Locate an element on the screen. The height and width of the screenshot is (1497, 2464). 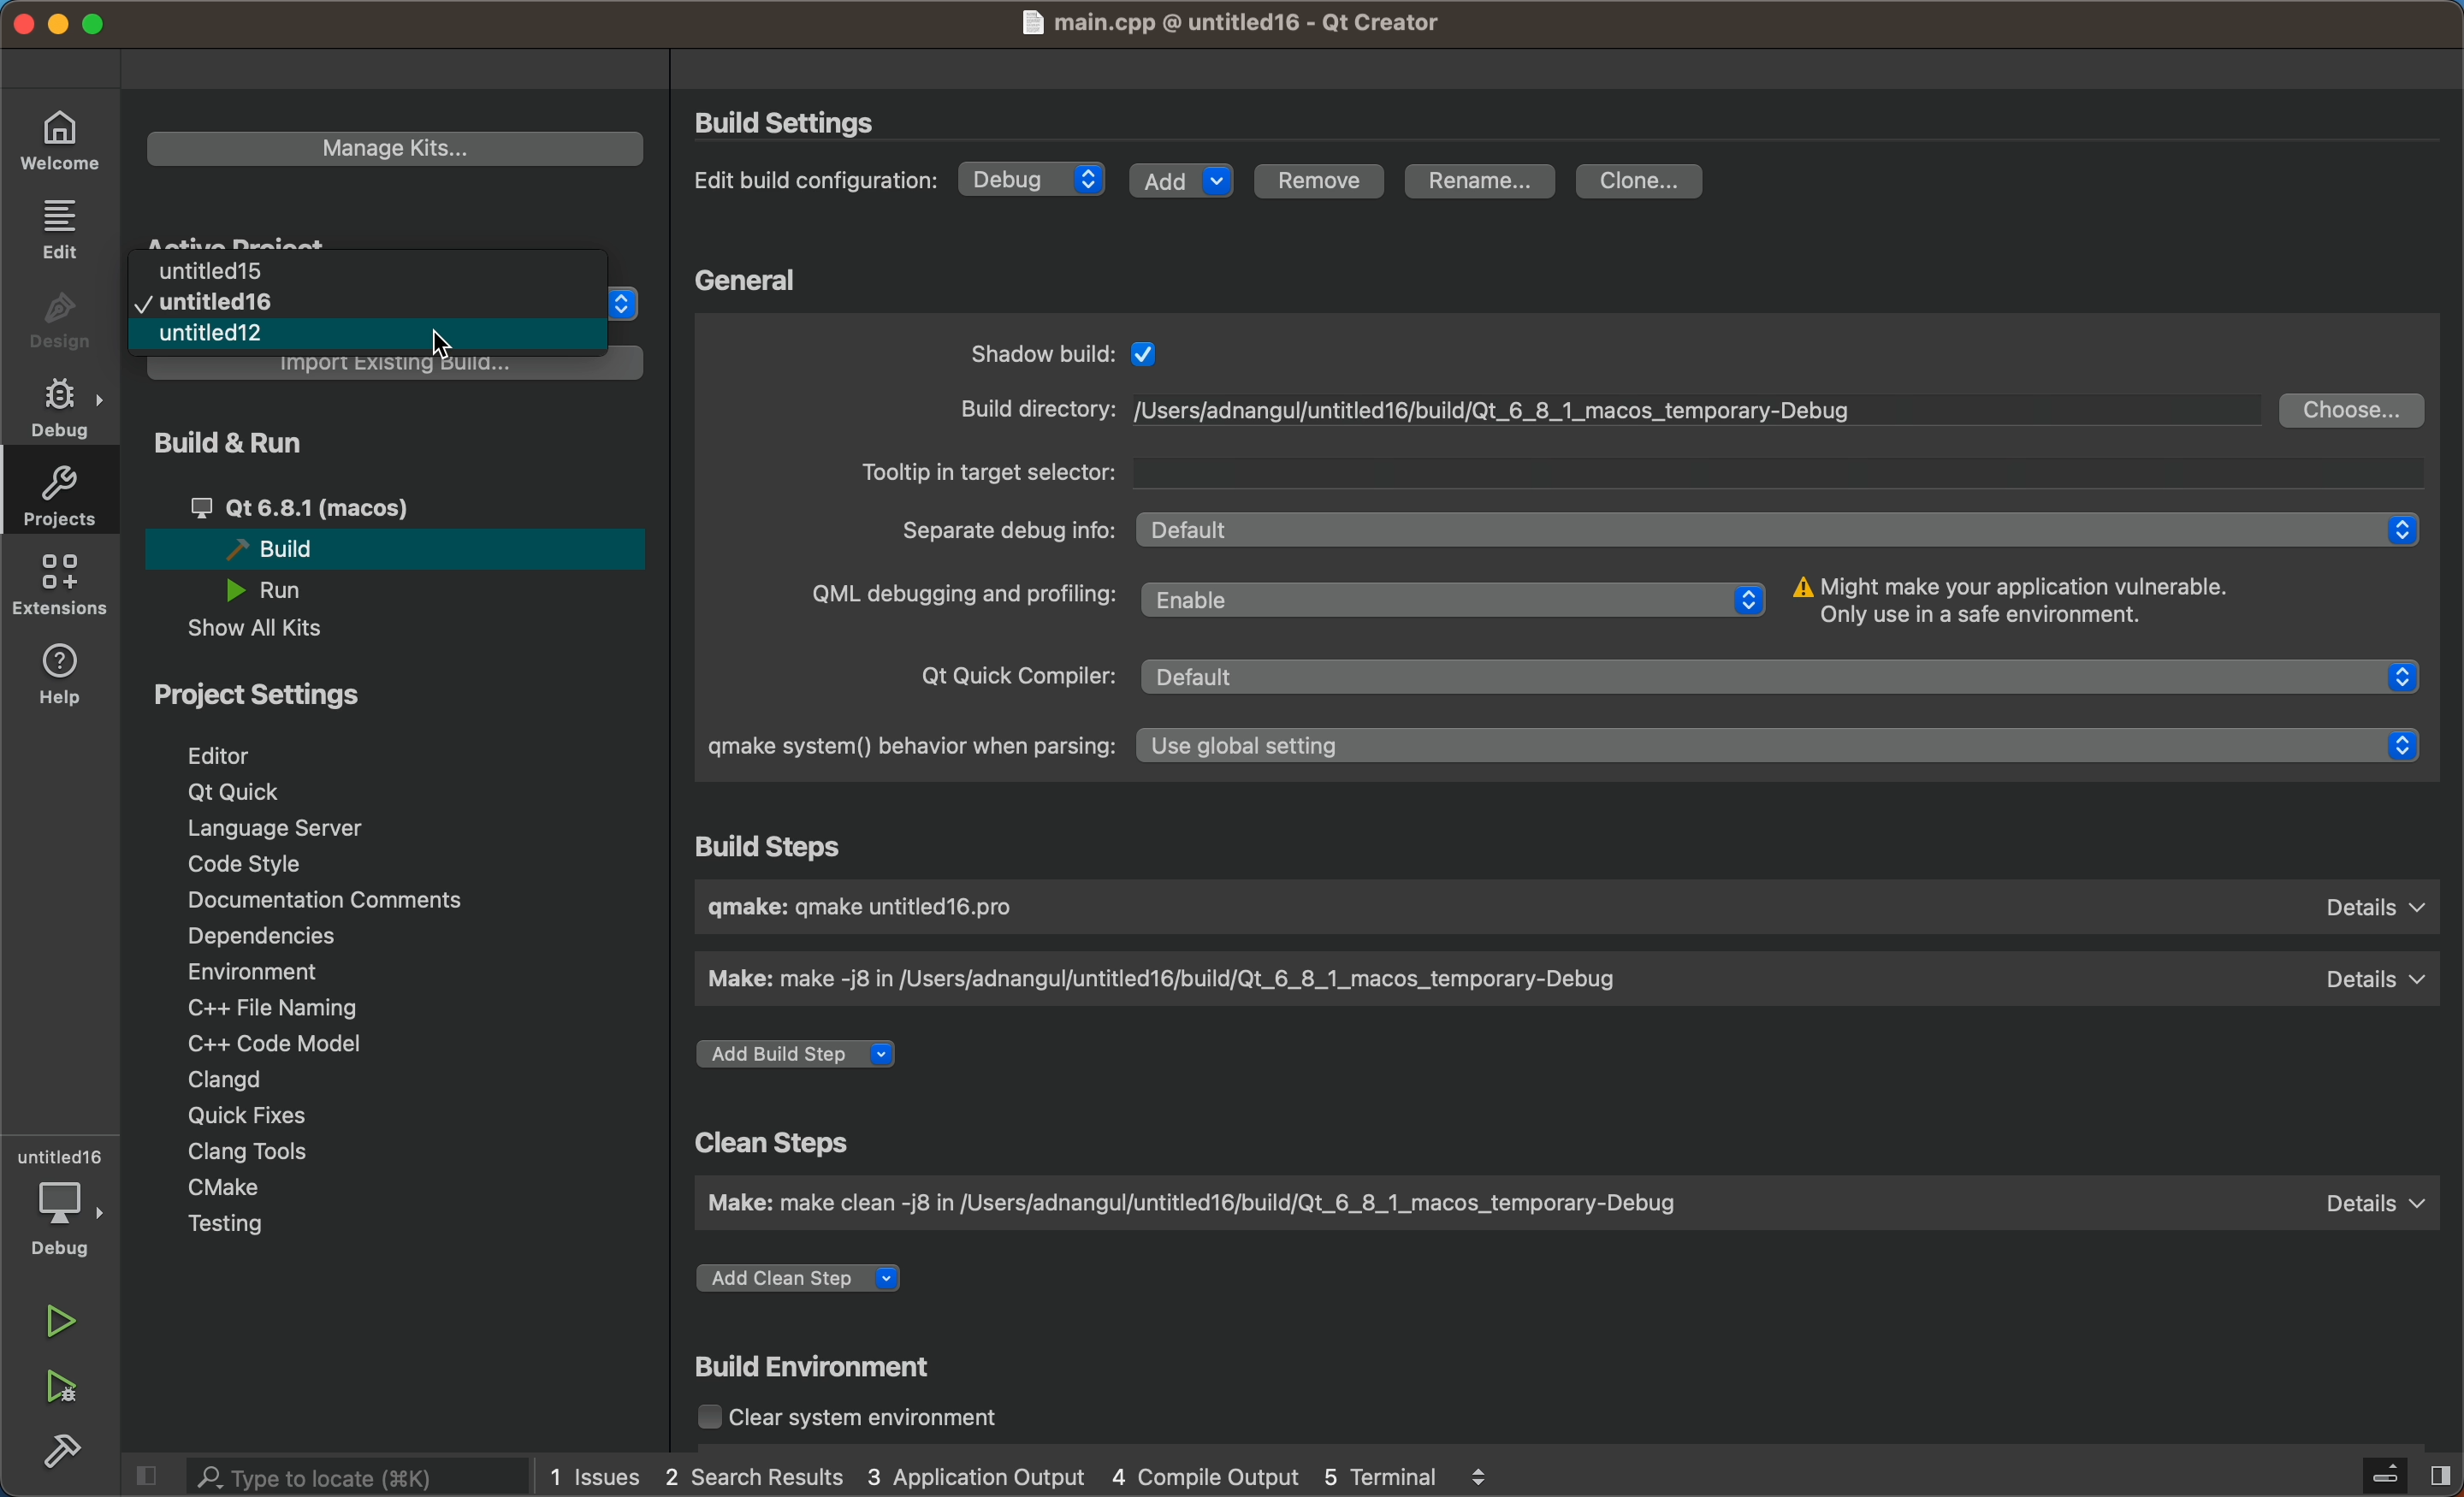
build is located at coordinates (821, 1363).